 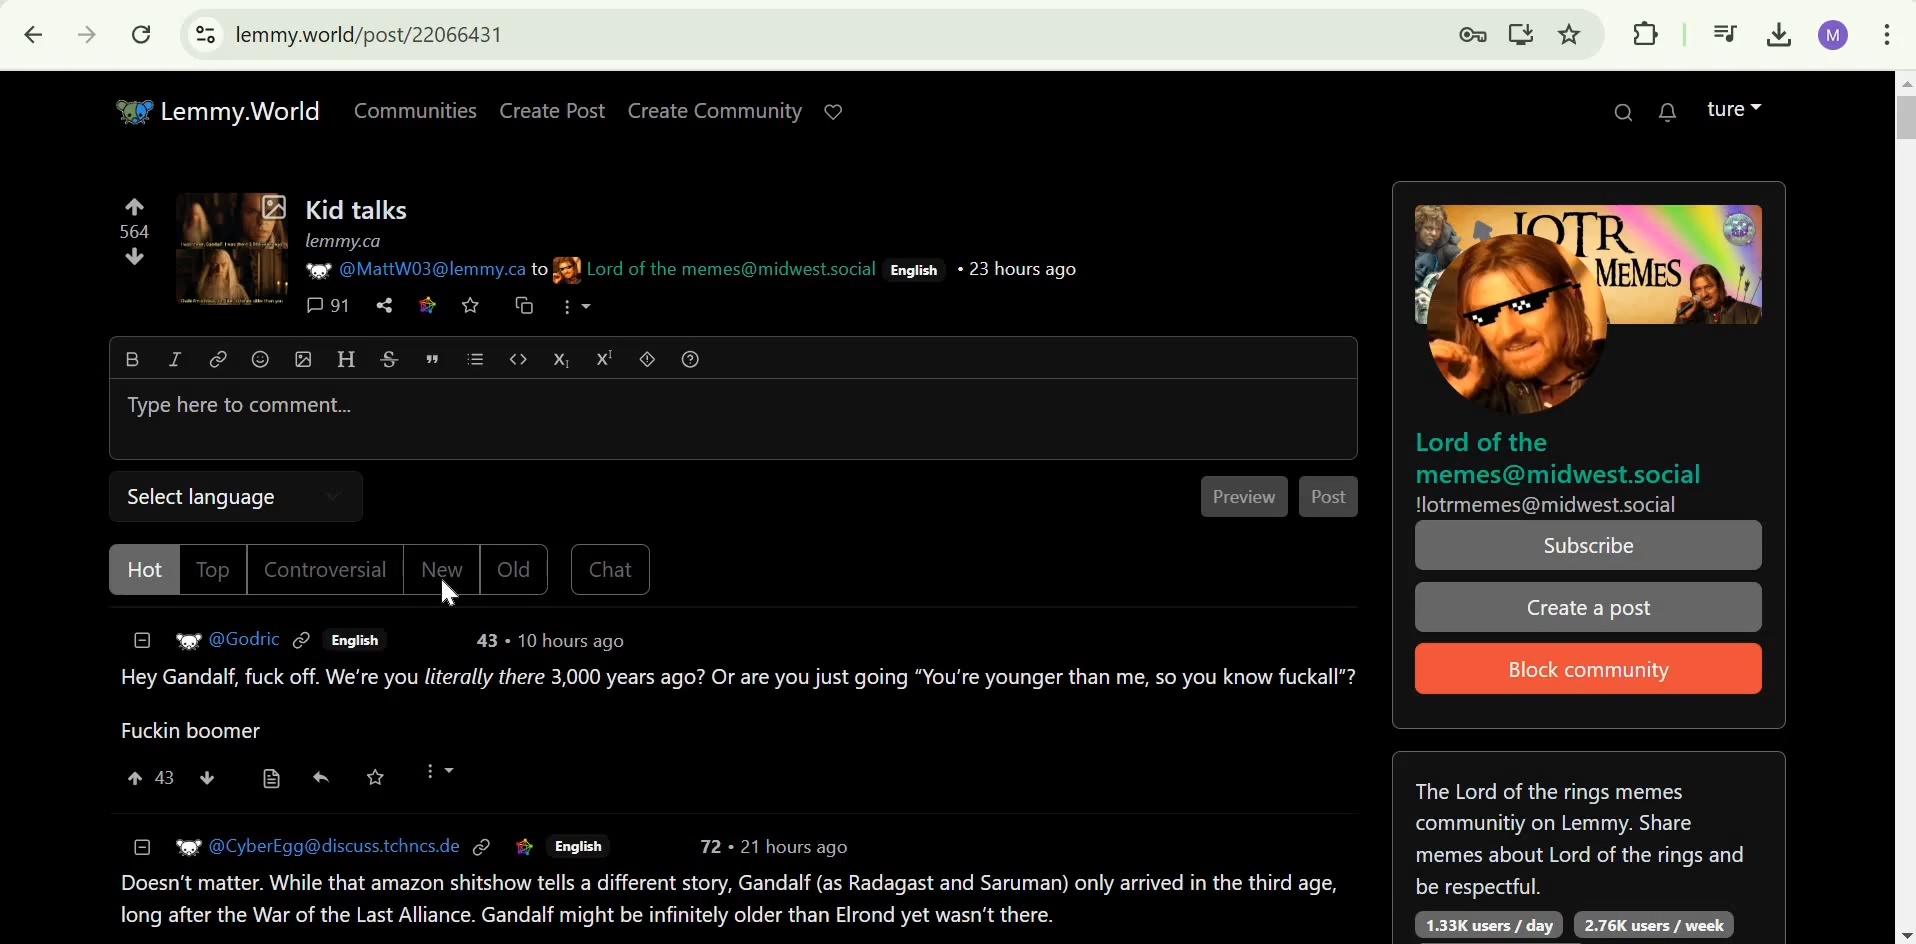 I want to click on subscript, so click(x=557, y=358).